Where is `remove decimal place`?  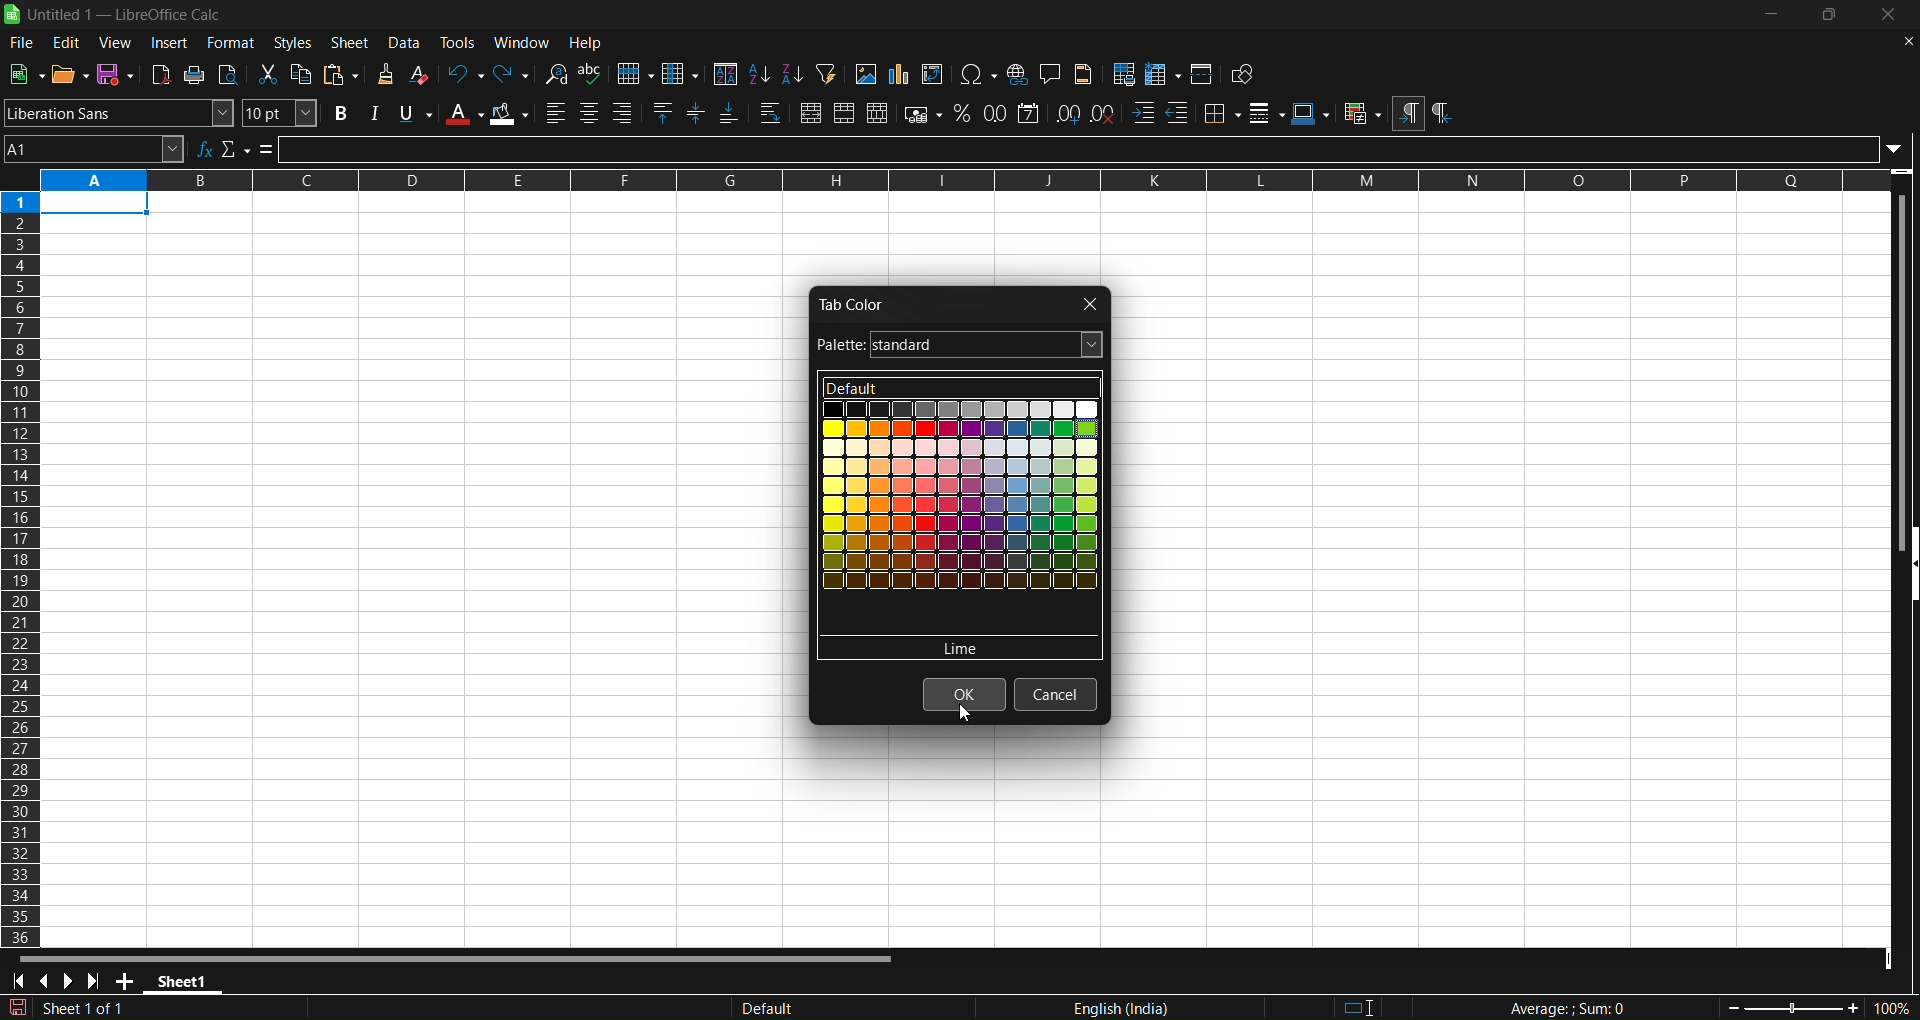
remove decimal place is located at coordinates (1103, 112).